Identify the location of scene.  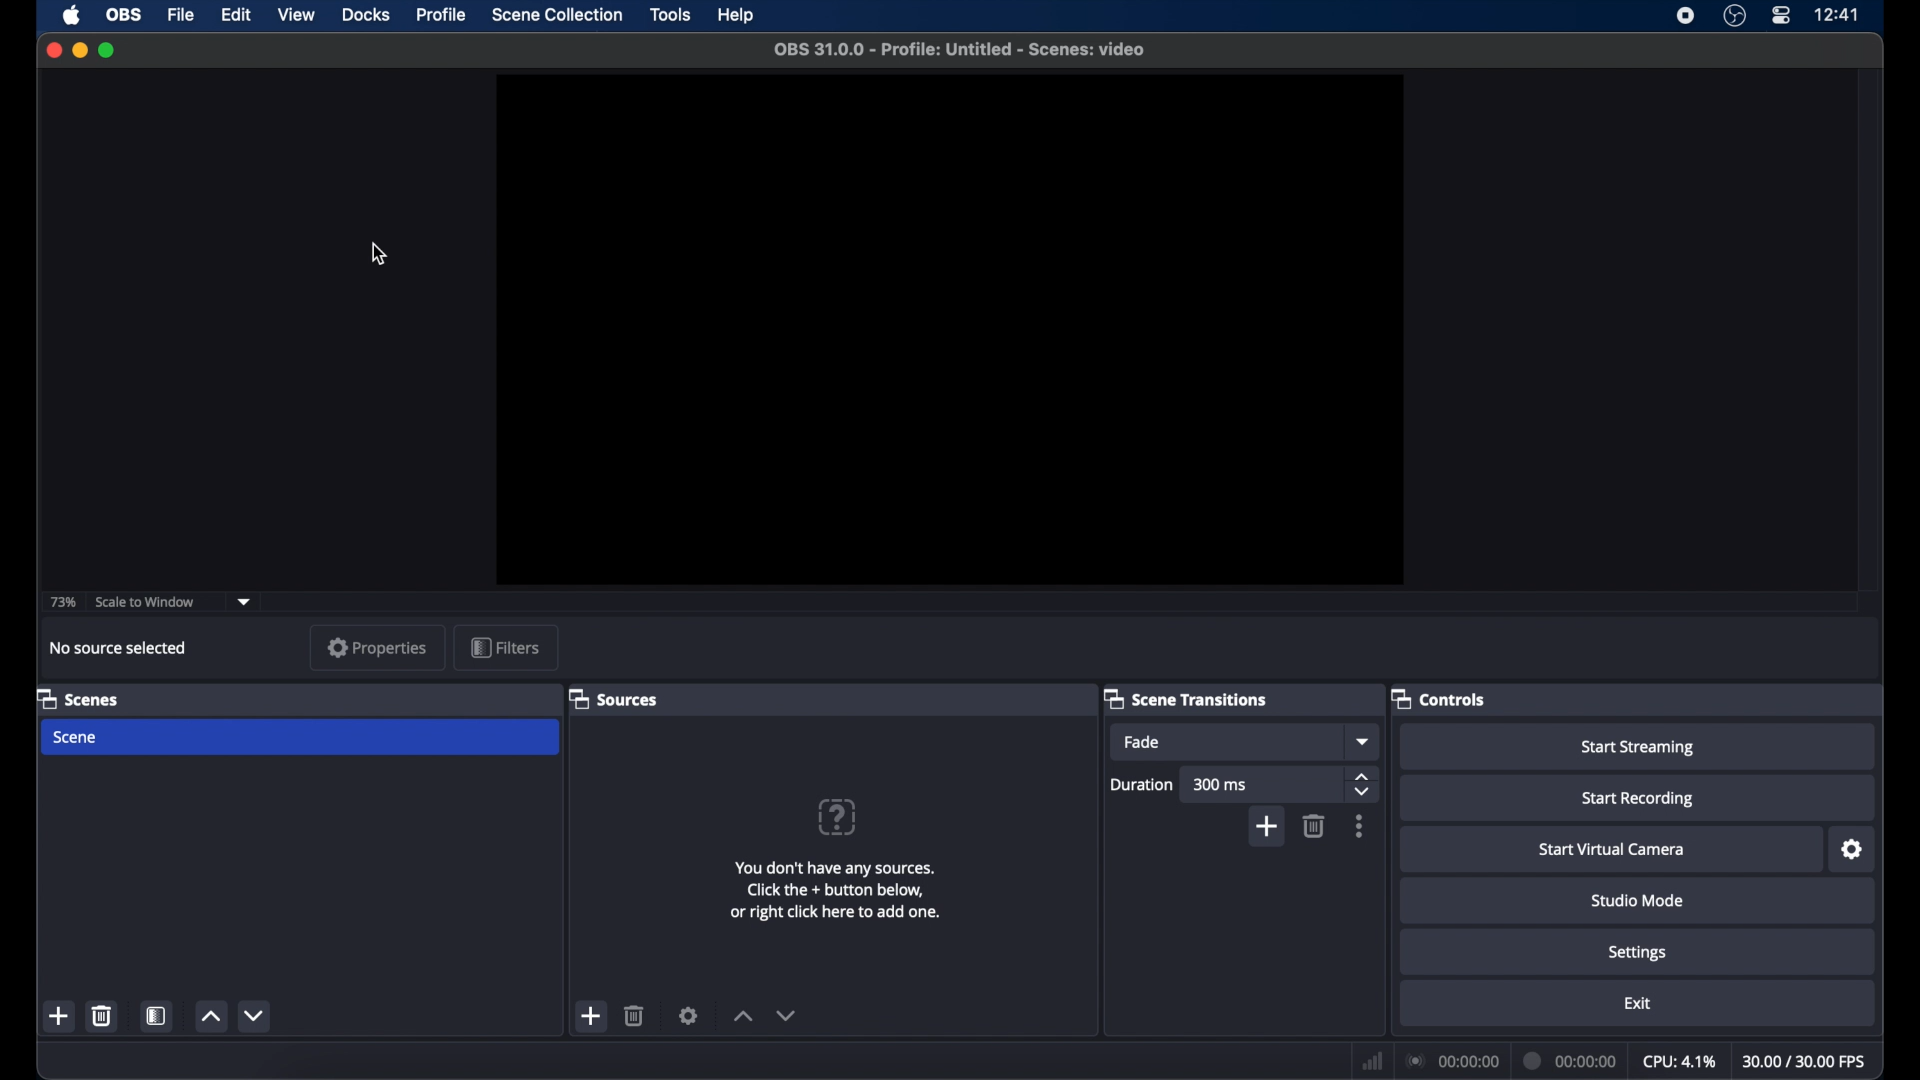
(77, 737).